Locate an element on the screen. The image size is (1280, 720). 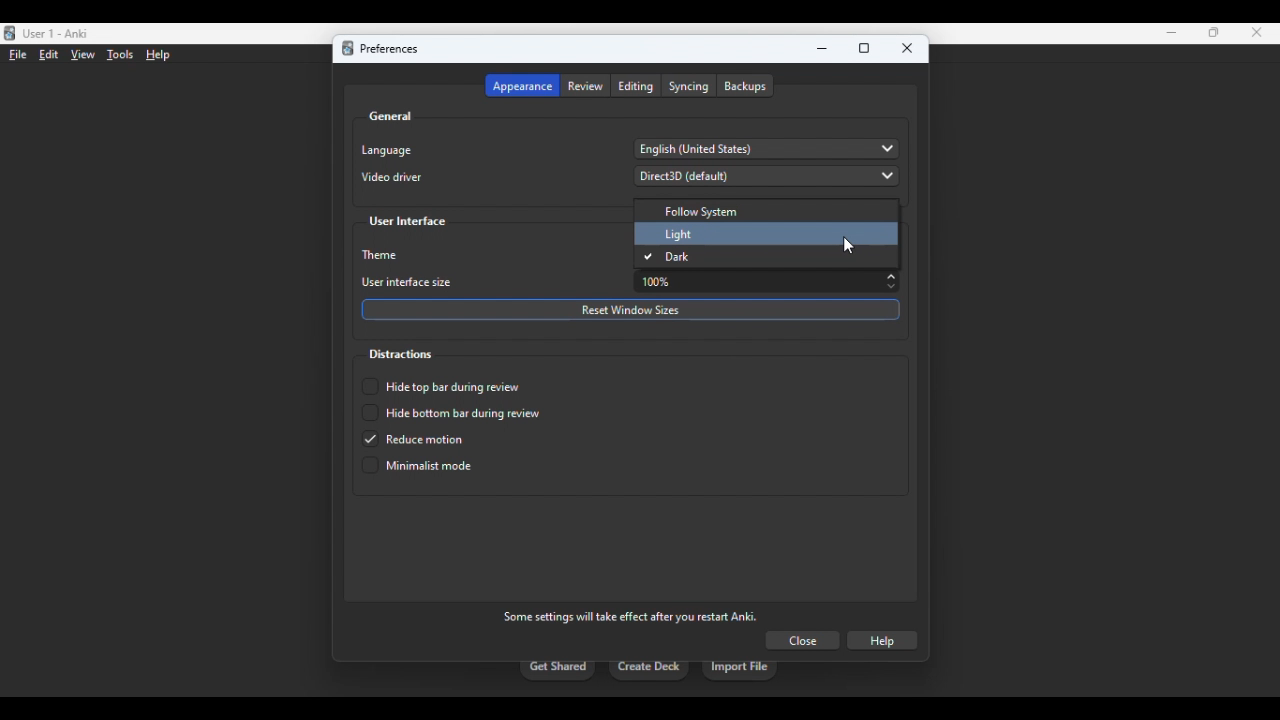
some settings will take effect after you restart anki. is located at coordinates (630, 616).